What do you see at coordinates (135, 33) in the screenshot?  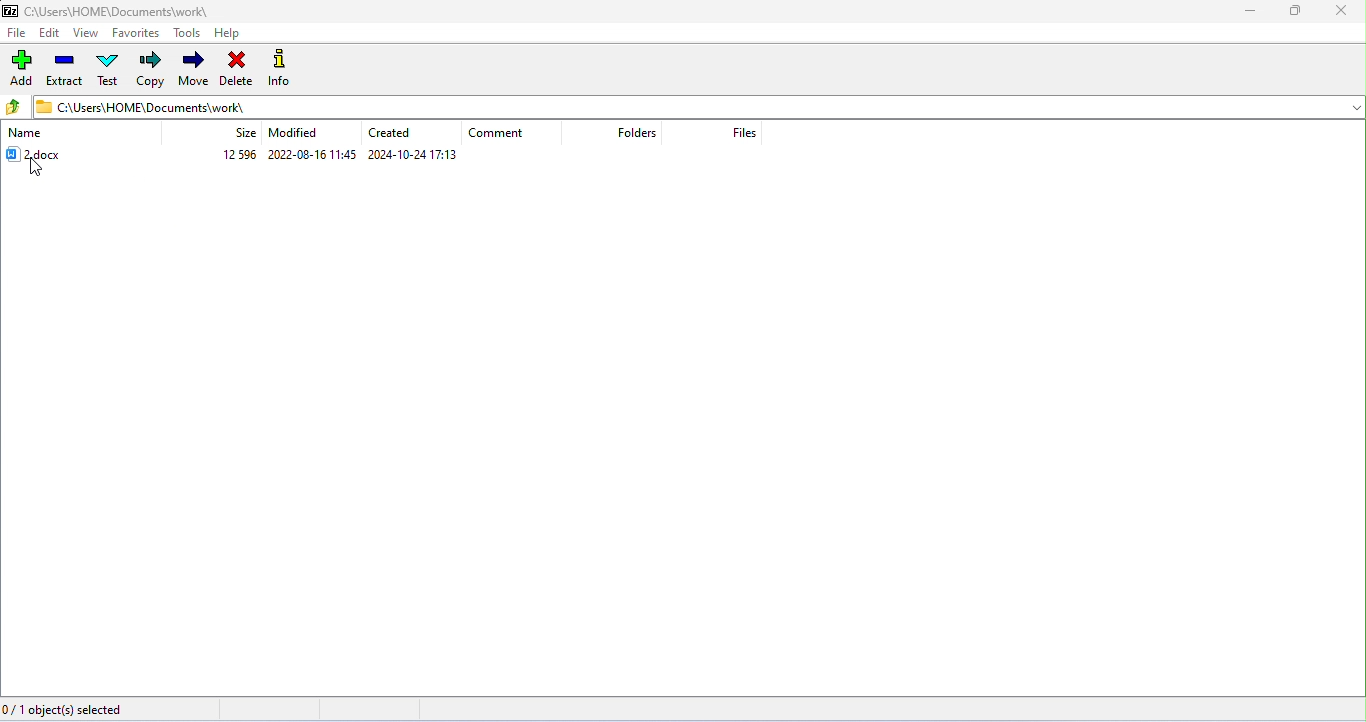 I see `favorite` at bounding box center [135, 33].